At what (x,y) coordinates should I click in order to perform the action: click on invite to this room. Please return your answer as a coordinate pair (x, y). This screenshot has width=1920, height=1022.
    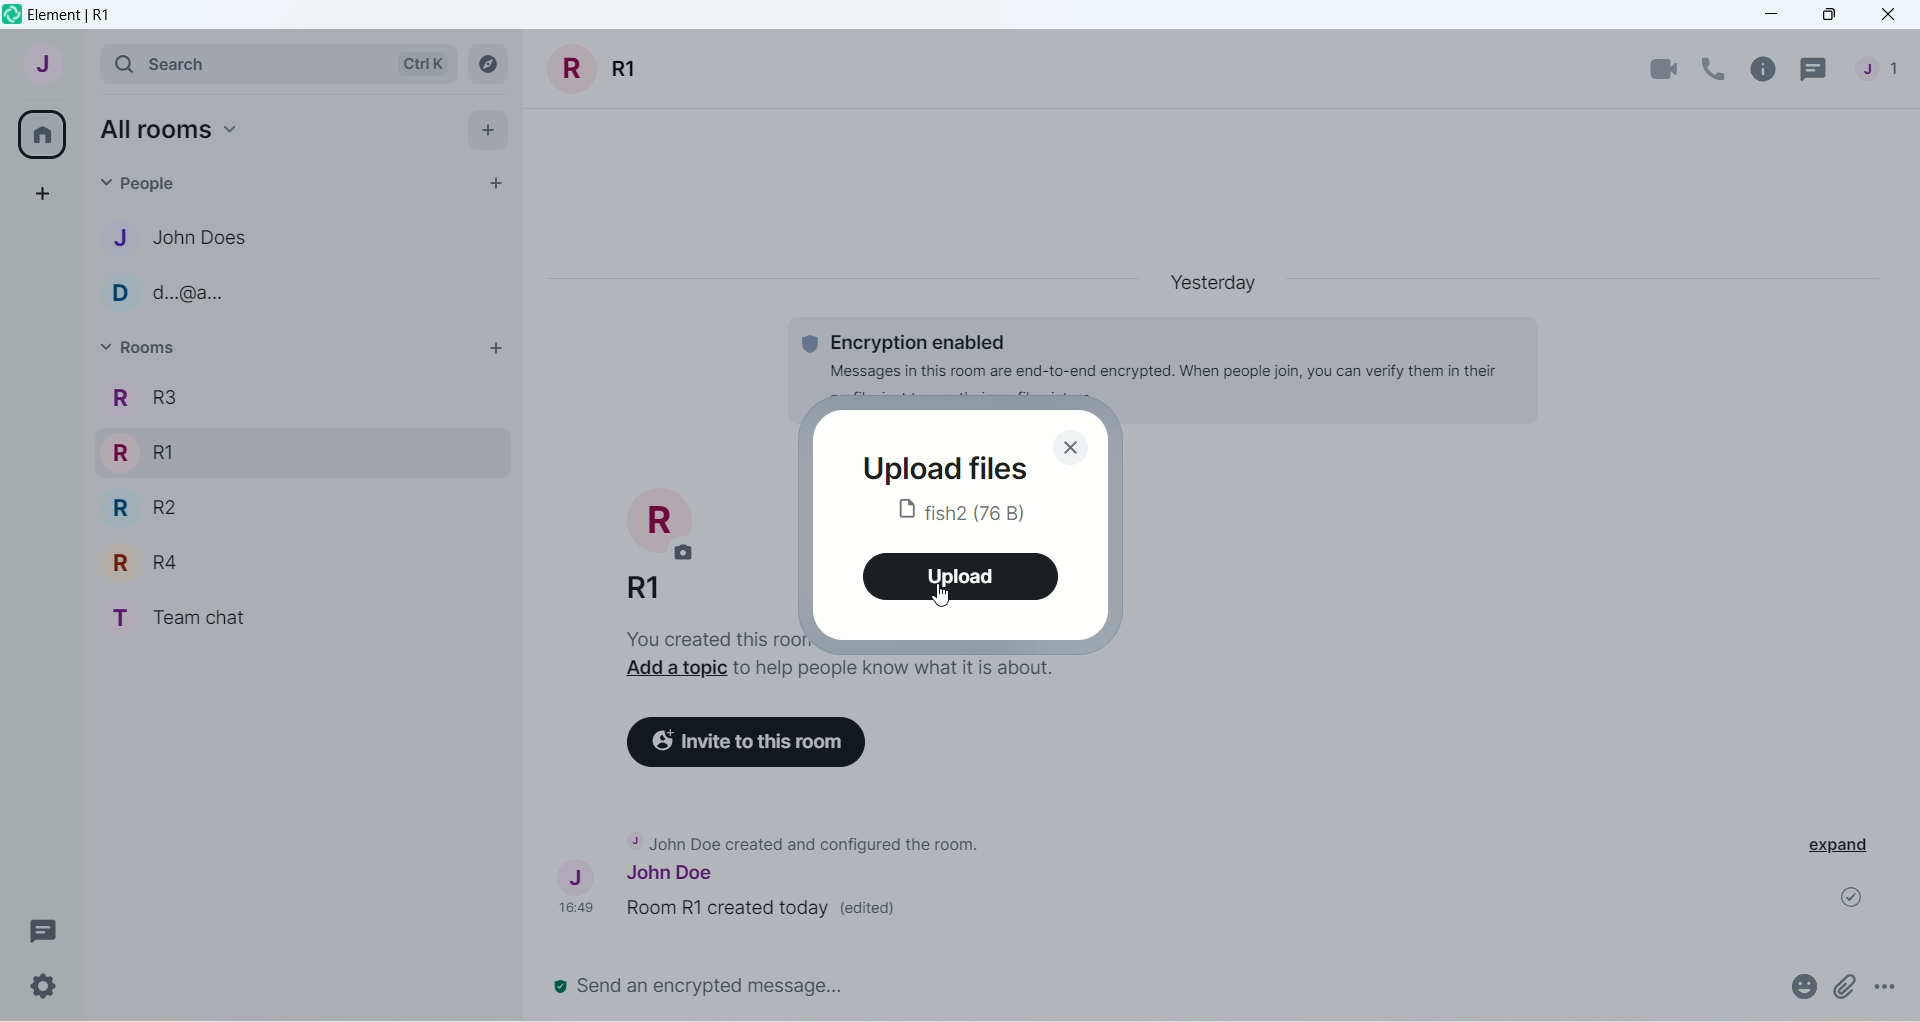
    Looking at the image, I should click on (749, 742).